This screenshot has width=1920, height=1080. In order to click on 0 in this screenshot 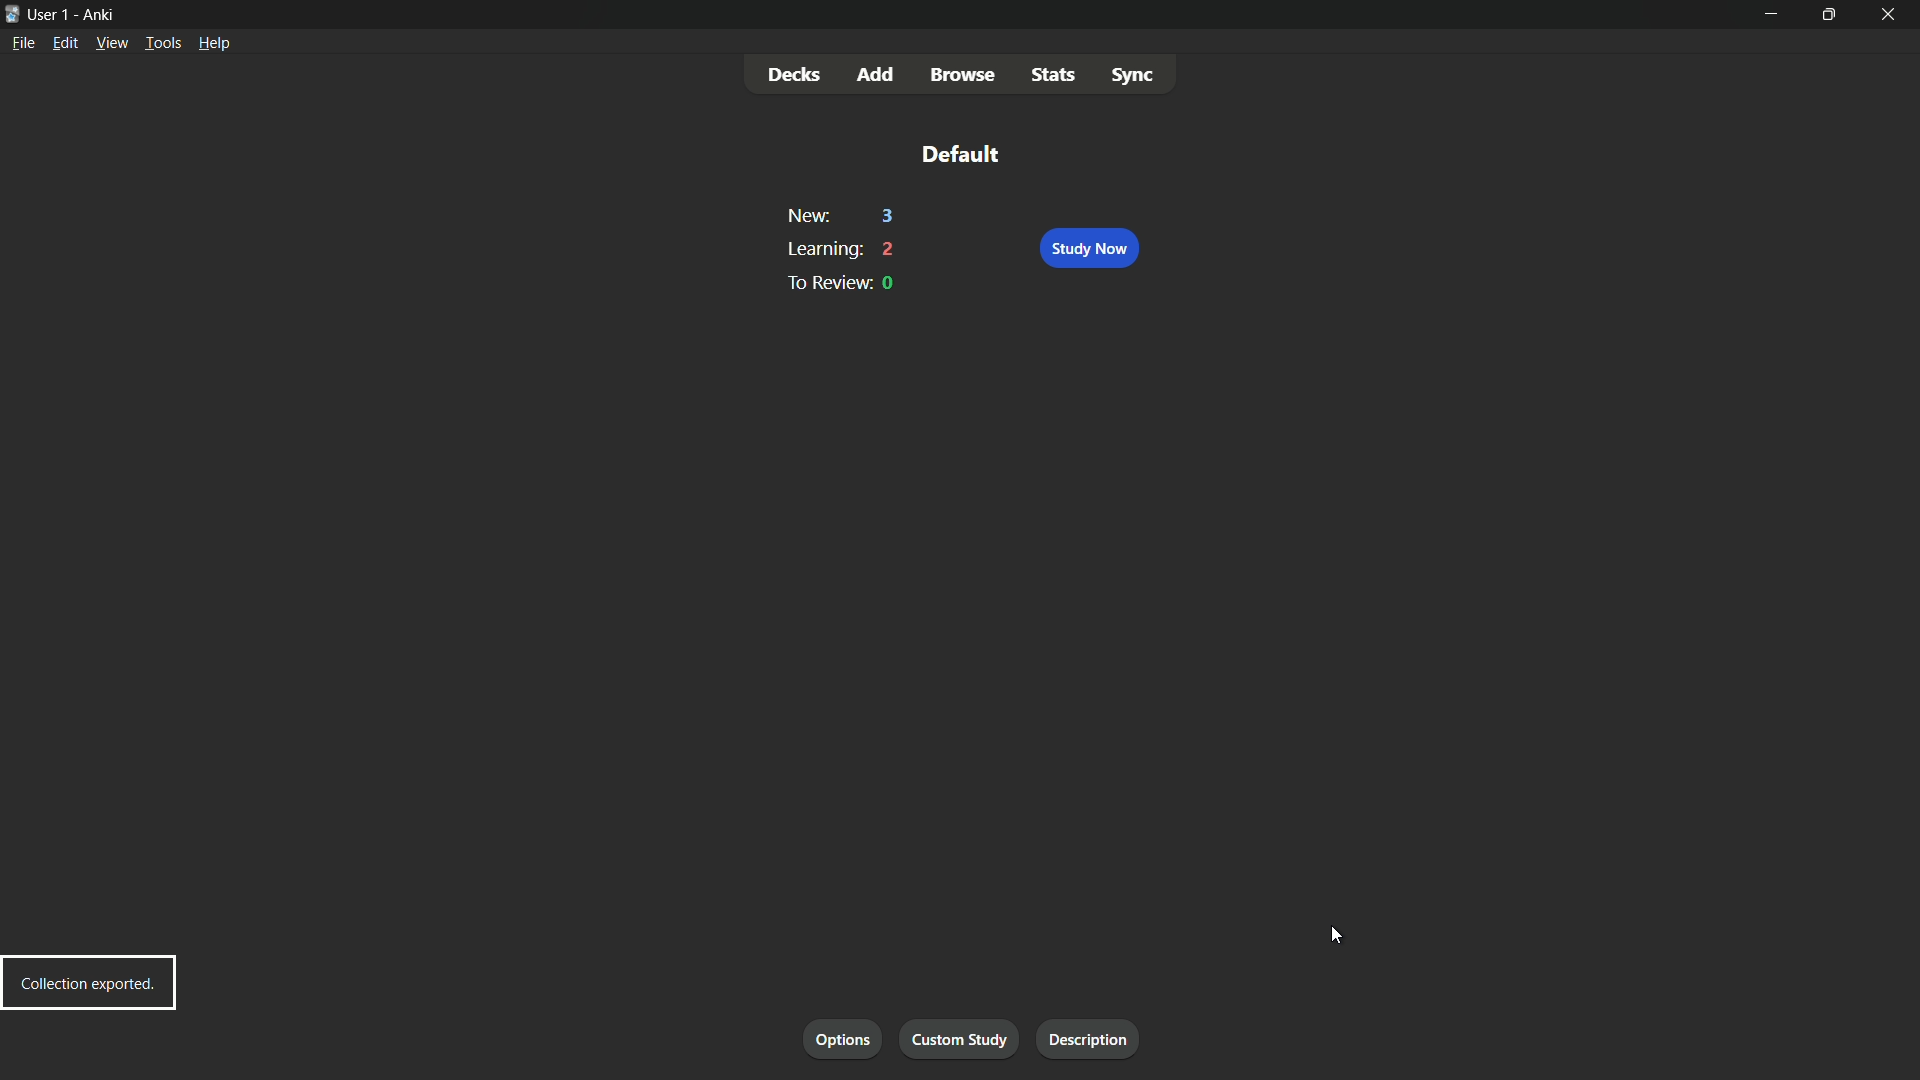, I will do `click(890, 284)`.